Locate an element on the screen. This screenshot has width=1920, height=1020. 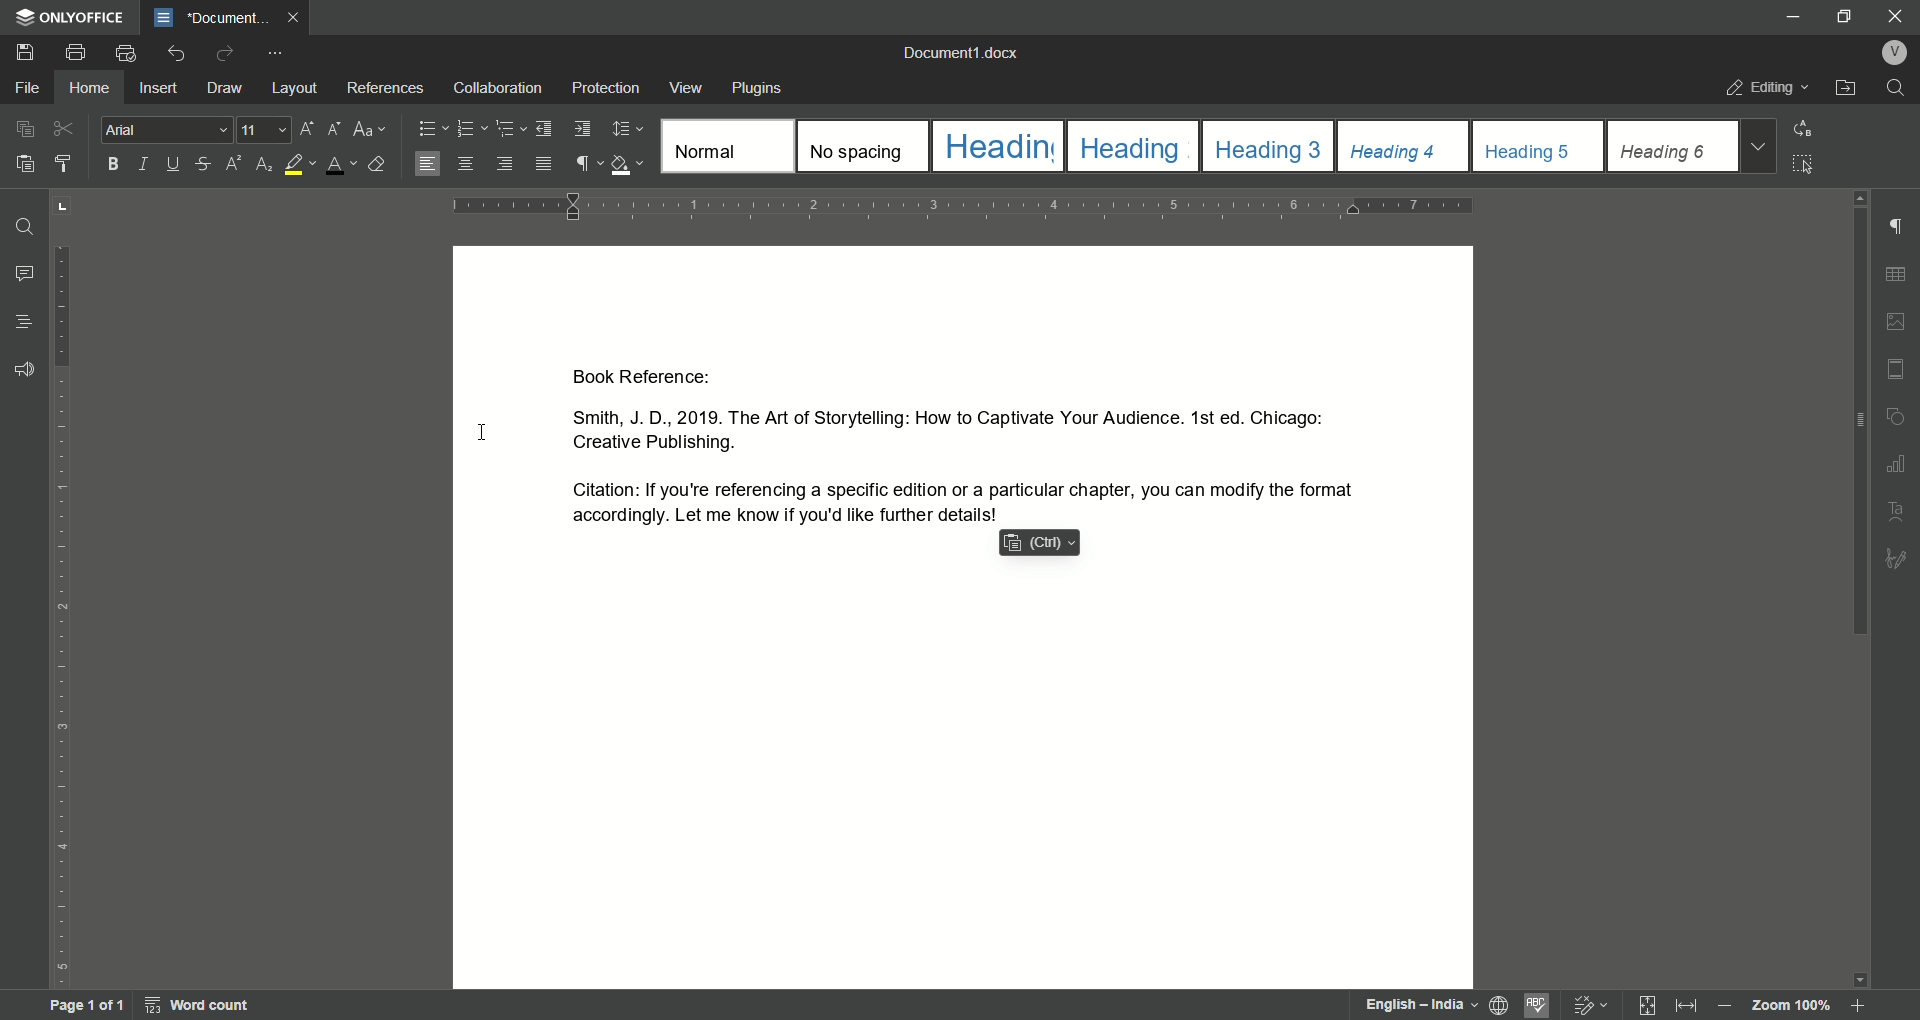
references is located at coordinates (386, 87).